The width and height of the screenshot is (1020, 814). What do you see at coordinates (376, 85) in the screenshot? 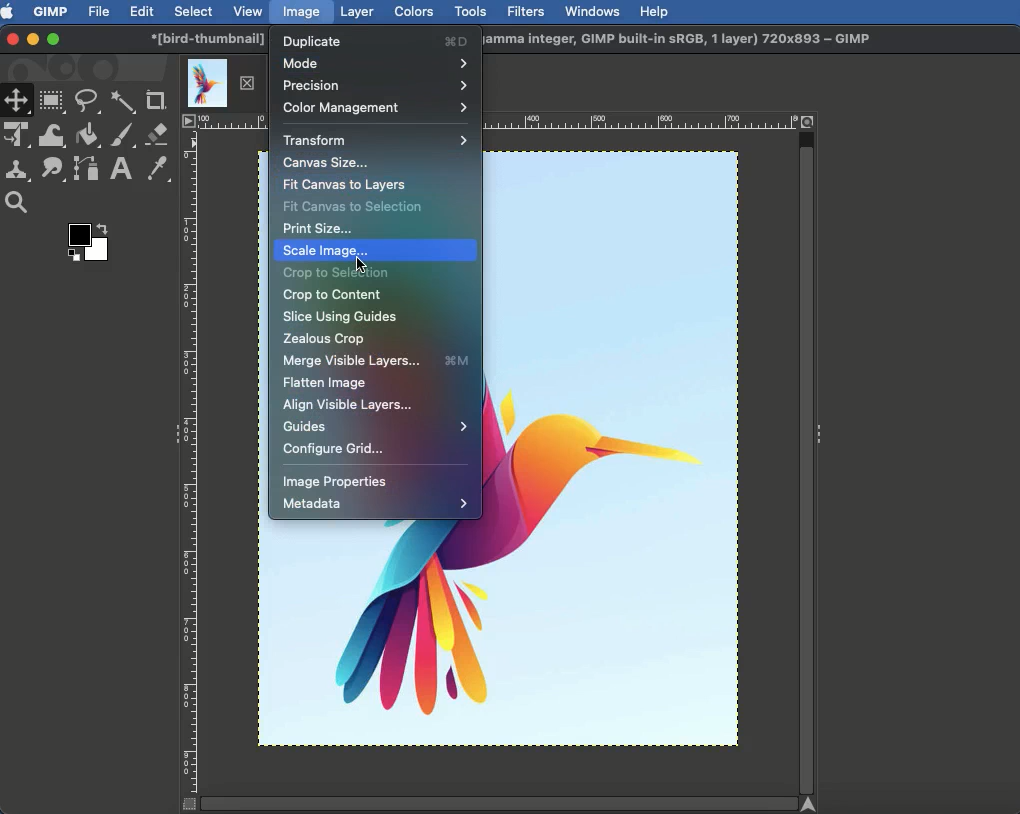
I see `Precision` at bounding box center [376, 85].